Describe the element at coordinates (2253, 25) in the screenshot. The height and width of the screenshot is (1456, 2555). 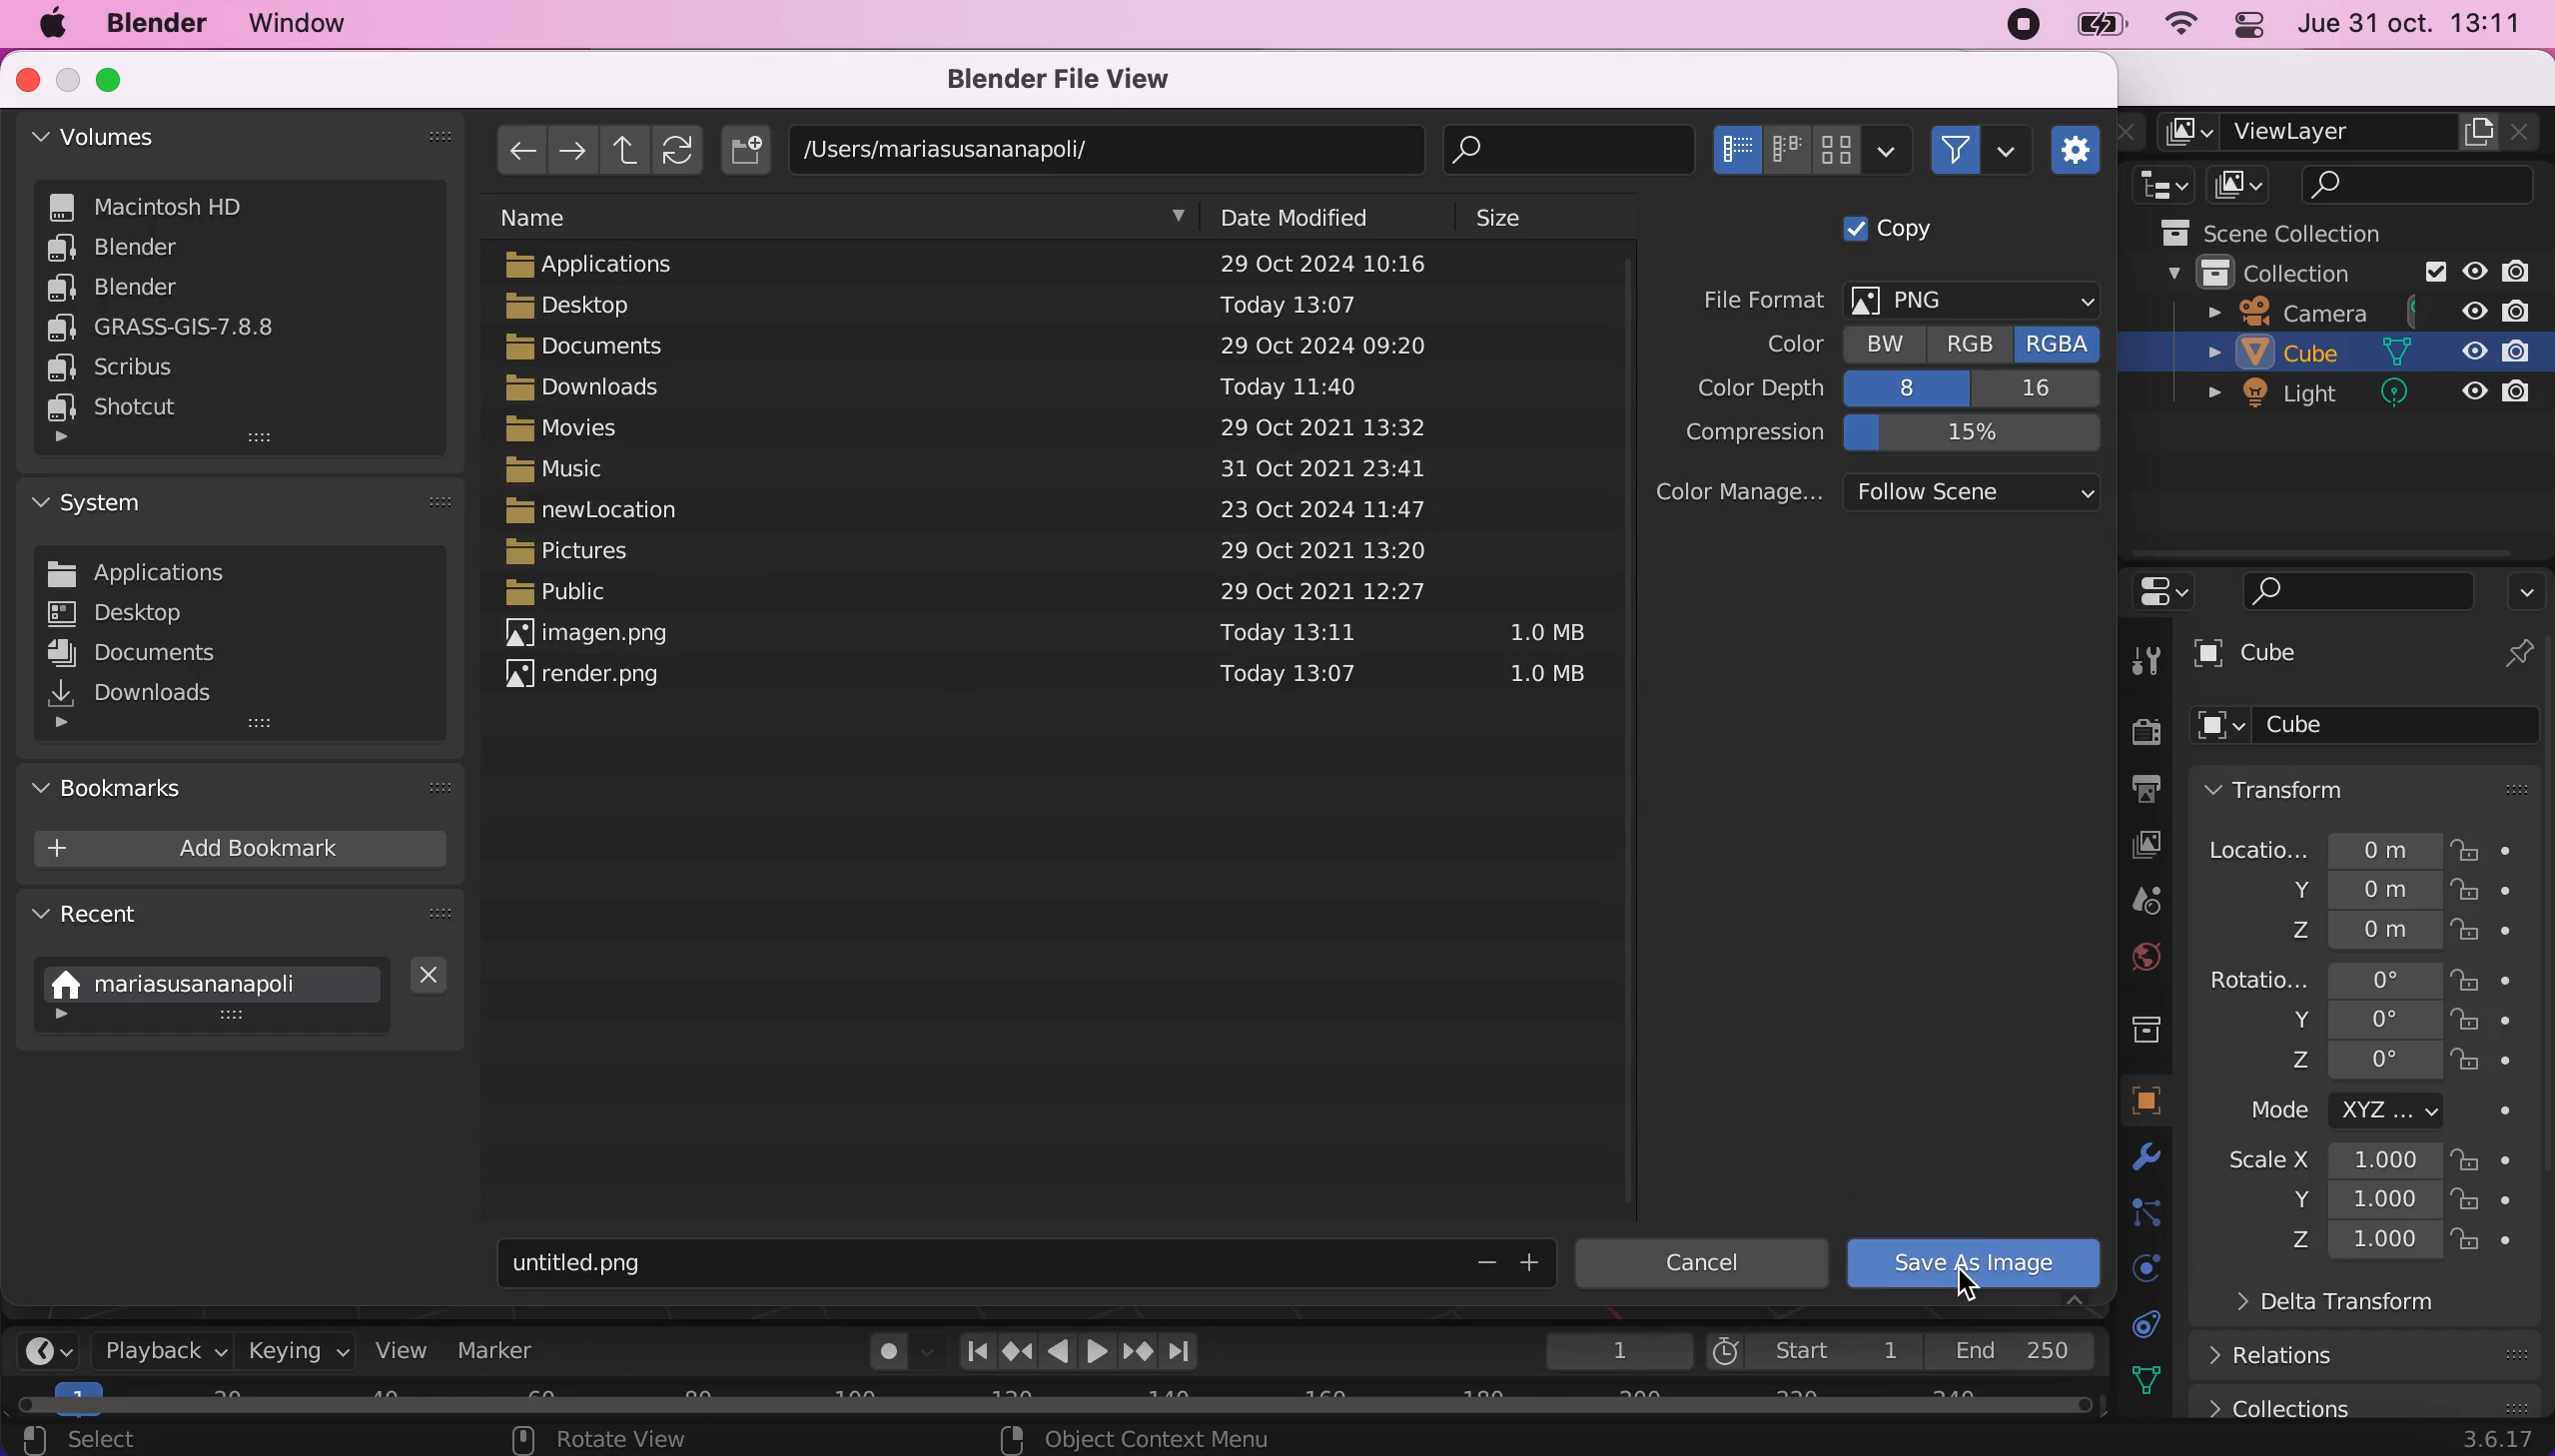
I see `panel control` at that location.